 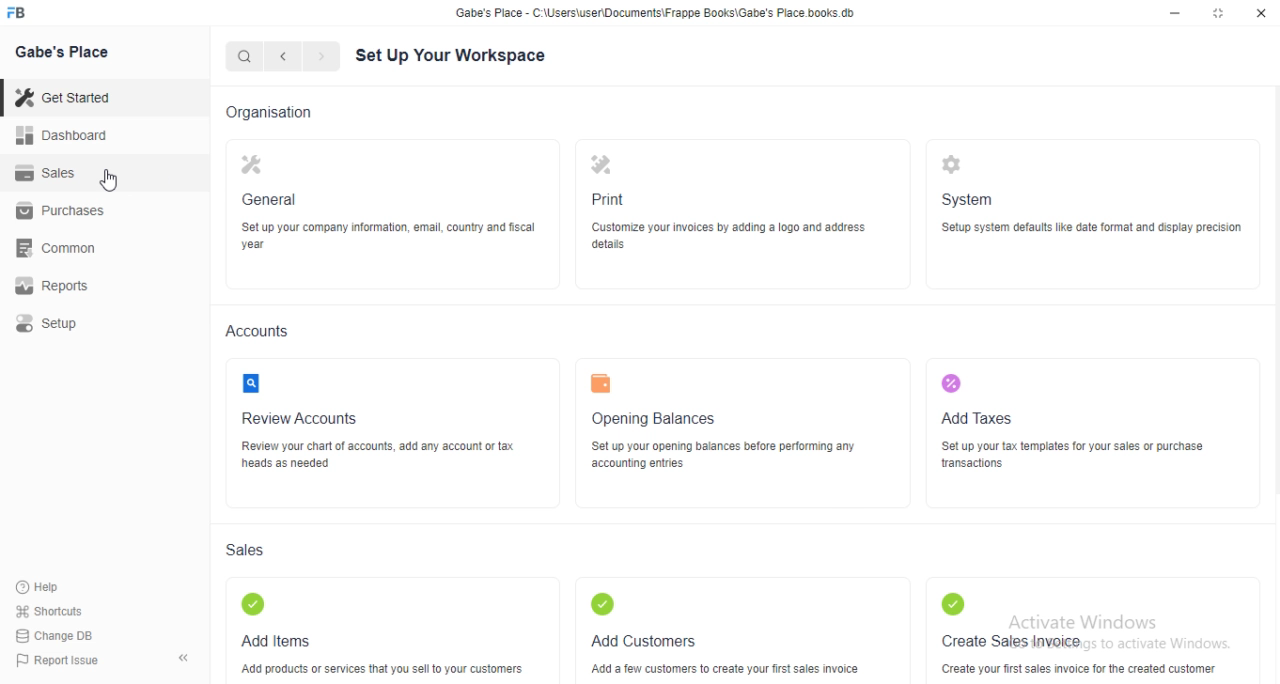 What do you see at coordinates (655, 13) in the screenshot?
I see `Gabe's Place - C:\Users\user\Documents\Frappe Books\Gabe's Place.books db` at bounding box center [655, 13].